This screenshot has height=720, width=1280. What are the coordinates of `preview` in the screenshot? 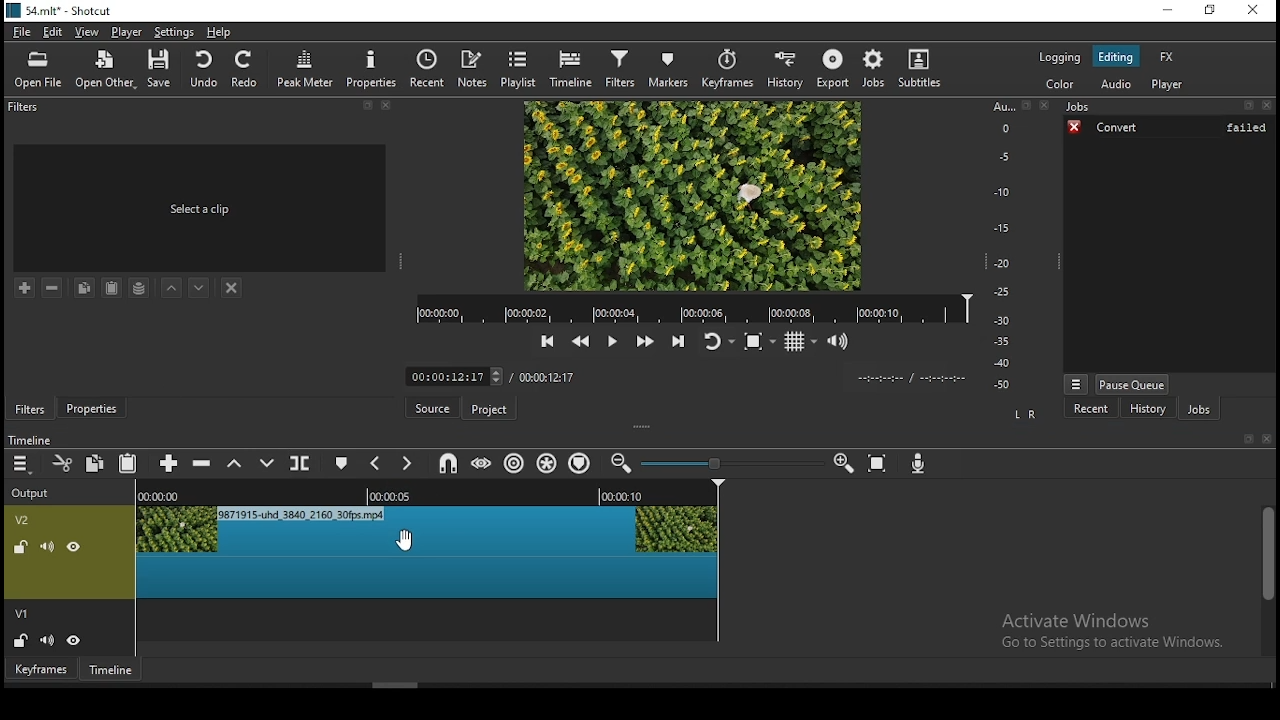 It's located at (693, 196).